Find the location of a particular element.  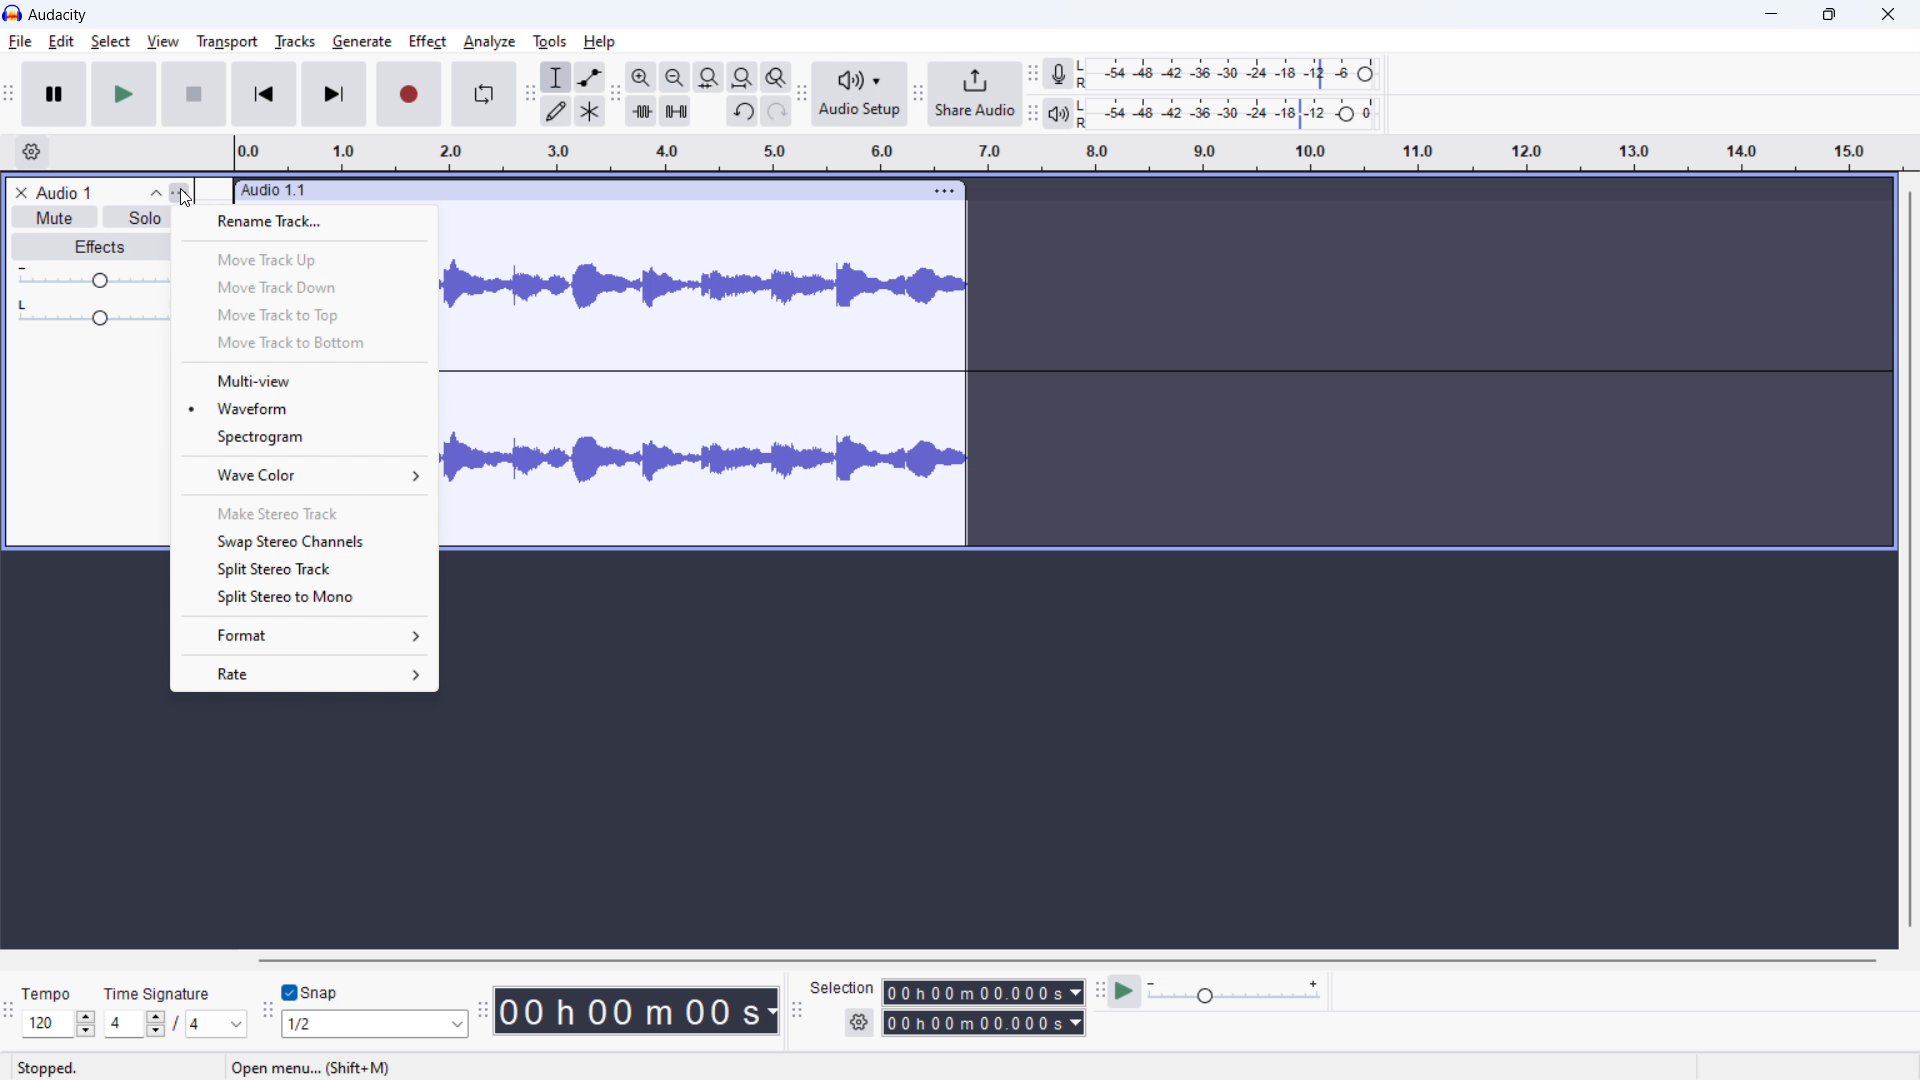

solo is located at coordinates (145, 216).